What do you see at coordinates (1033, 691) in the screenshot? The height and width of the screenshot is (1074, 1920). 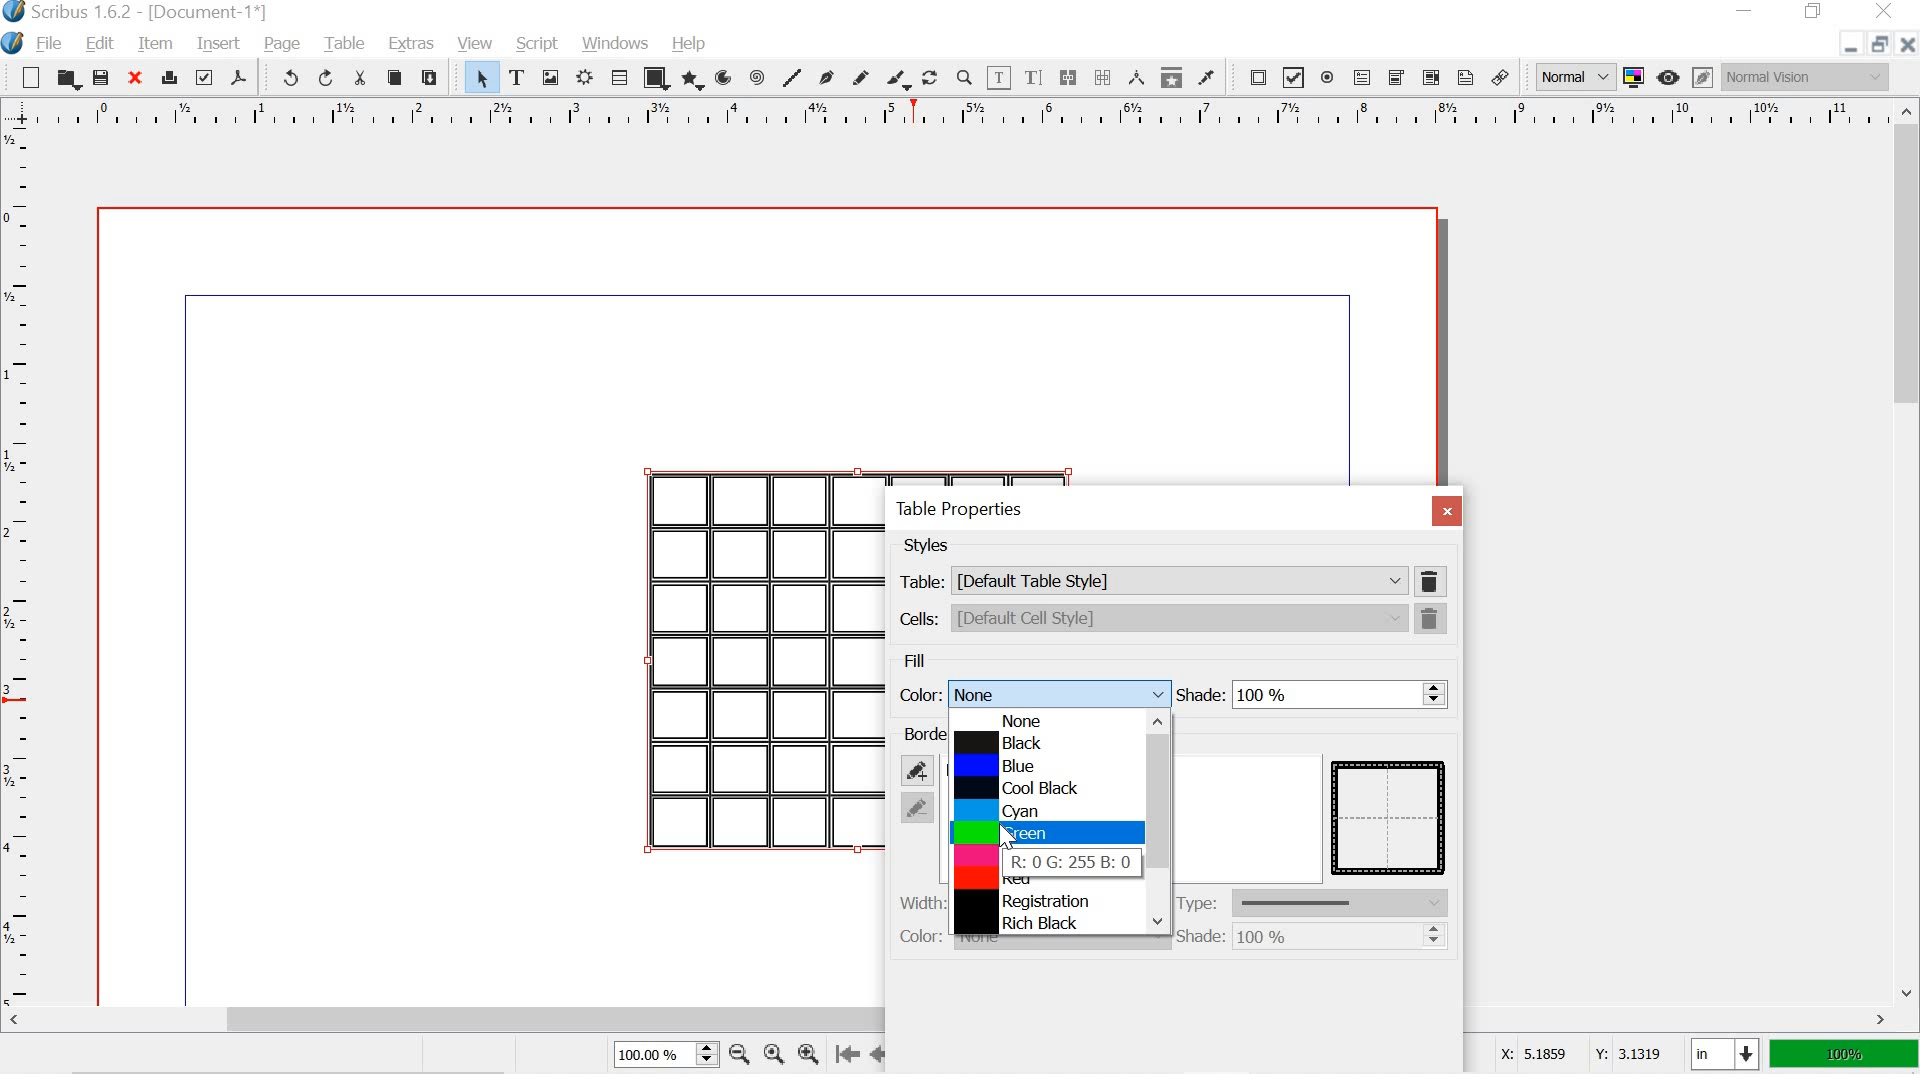 I see `color: None` at bounding box center [1033, 691].